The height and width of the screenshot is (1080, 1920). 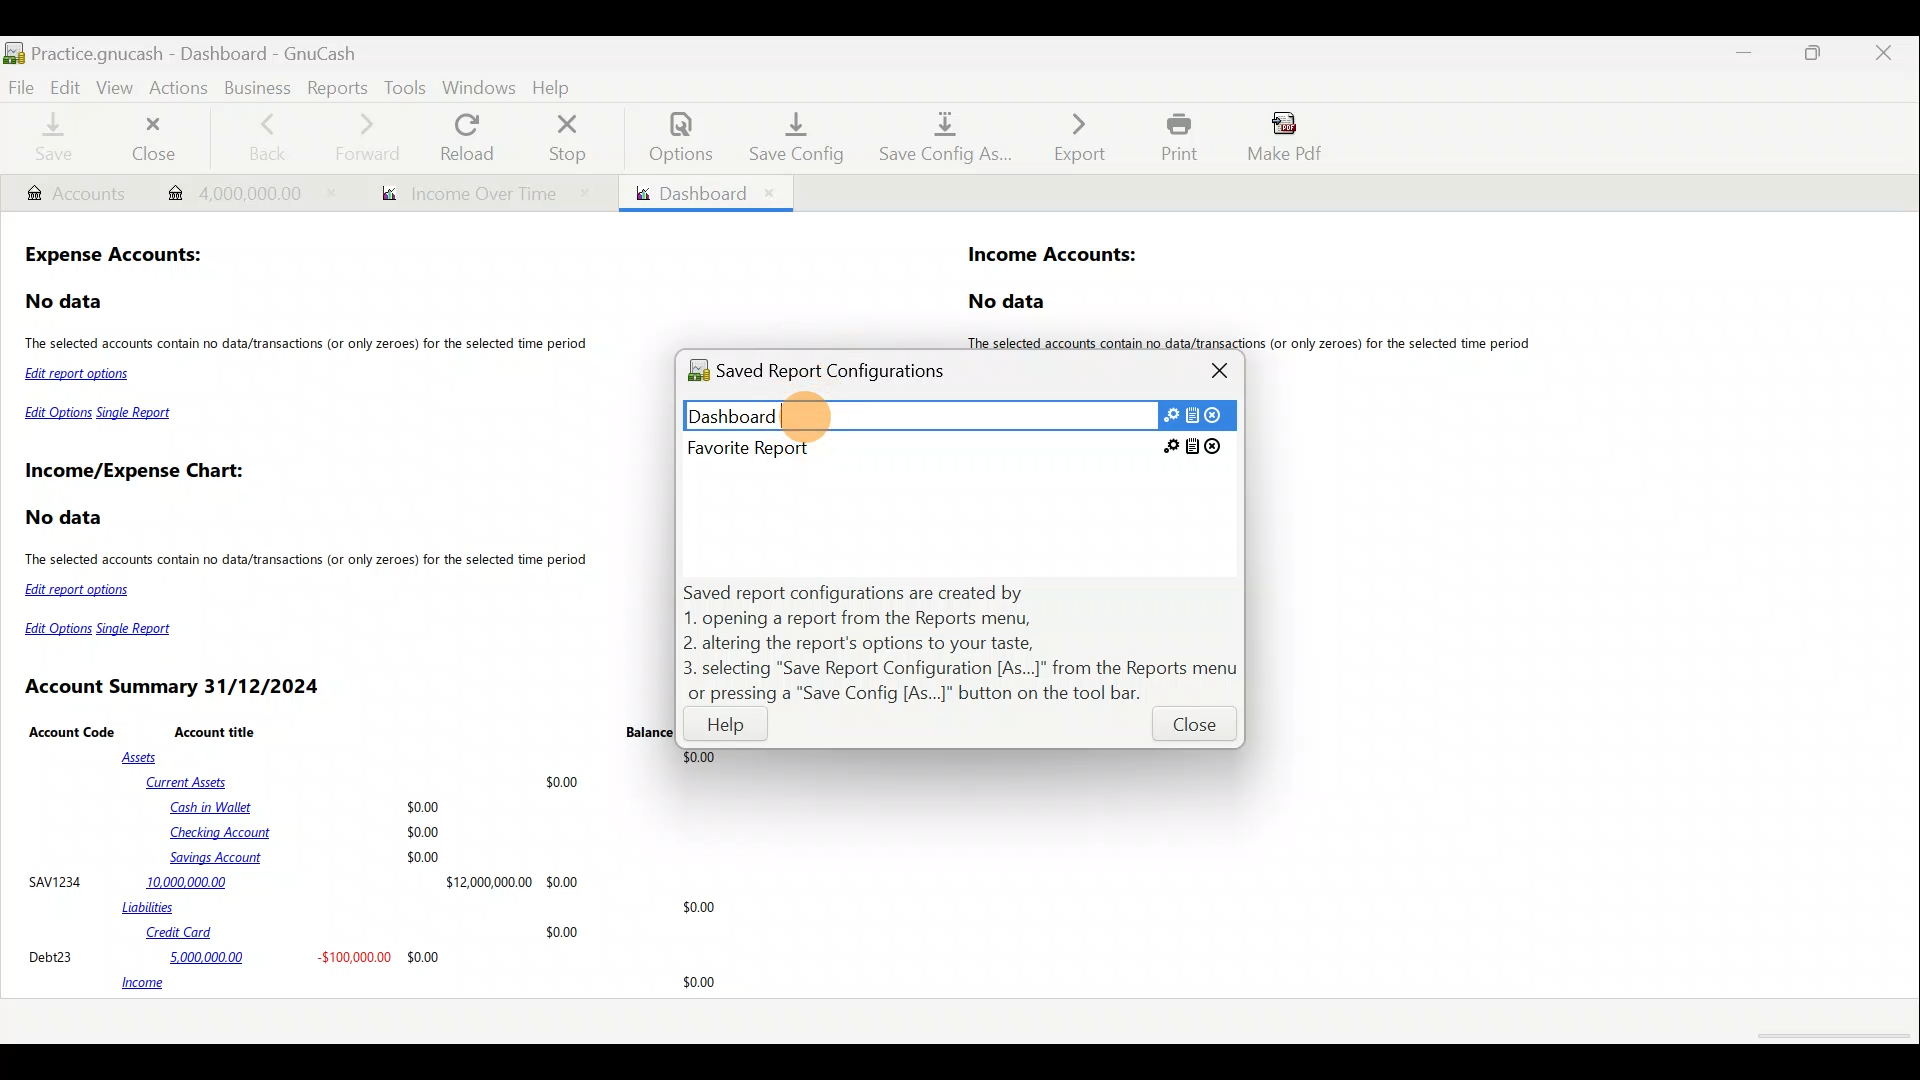 I want to click on Edit Options Single Report, so click(x=100, y=417).